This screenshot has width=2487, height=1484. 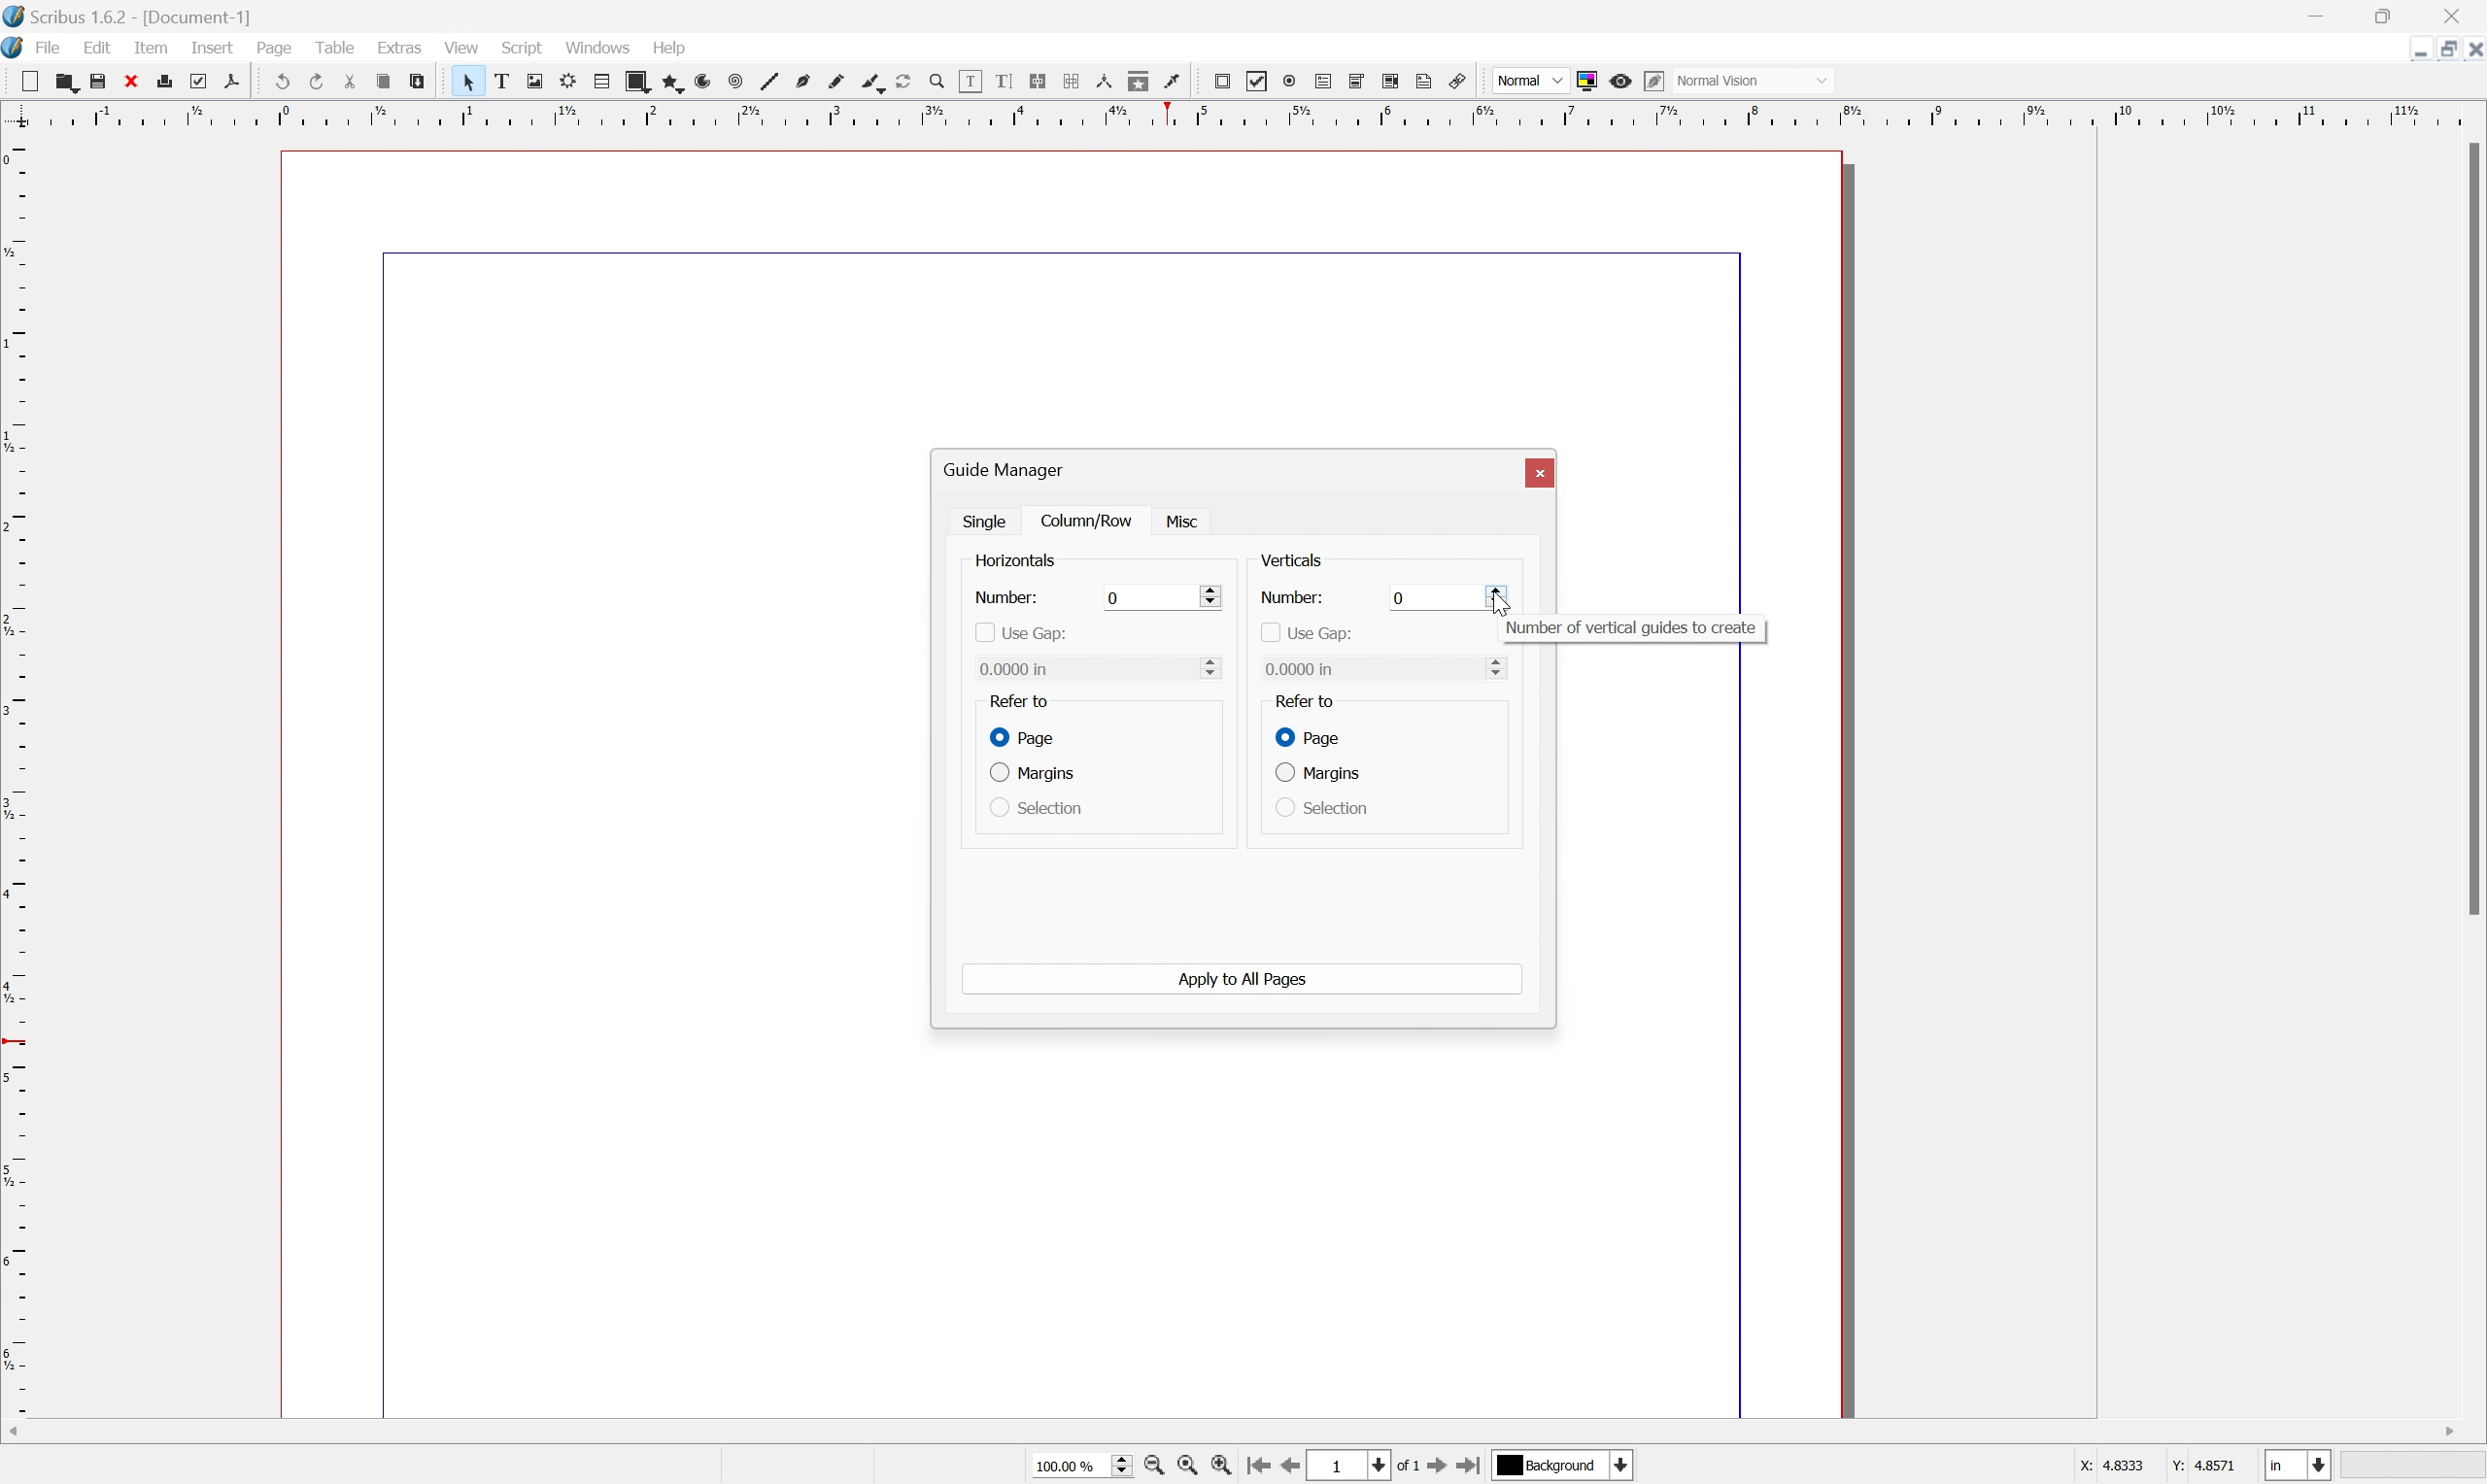 What do you see at coordinates (1530, 80) in the screenshot?
I see `normal` at bounding box center [1530, 80].